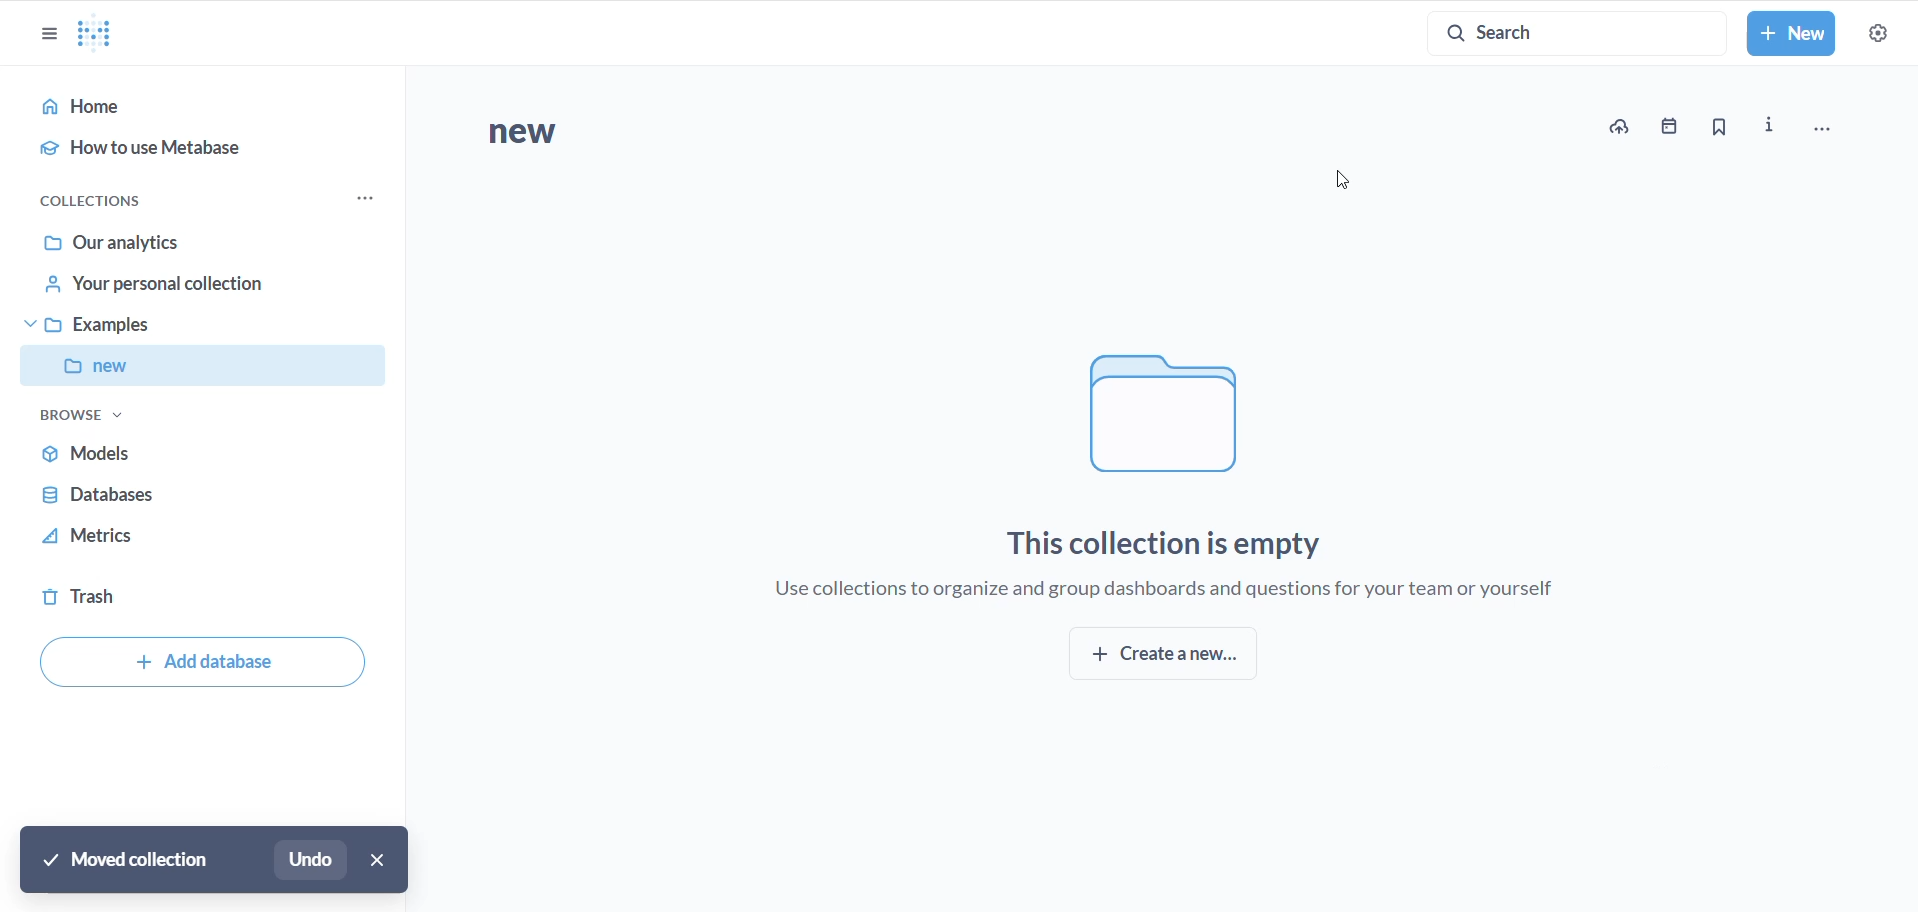 This screenshot has width=1918, height=912. What do you see at coordinates (149, 496) in the screenshot?
I see `databases` at bounding box center [149, 496].